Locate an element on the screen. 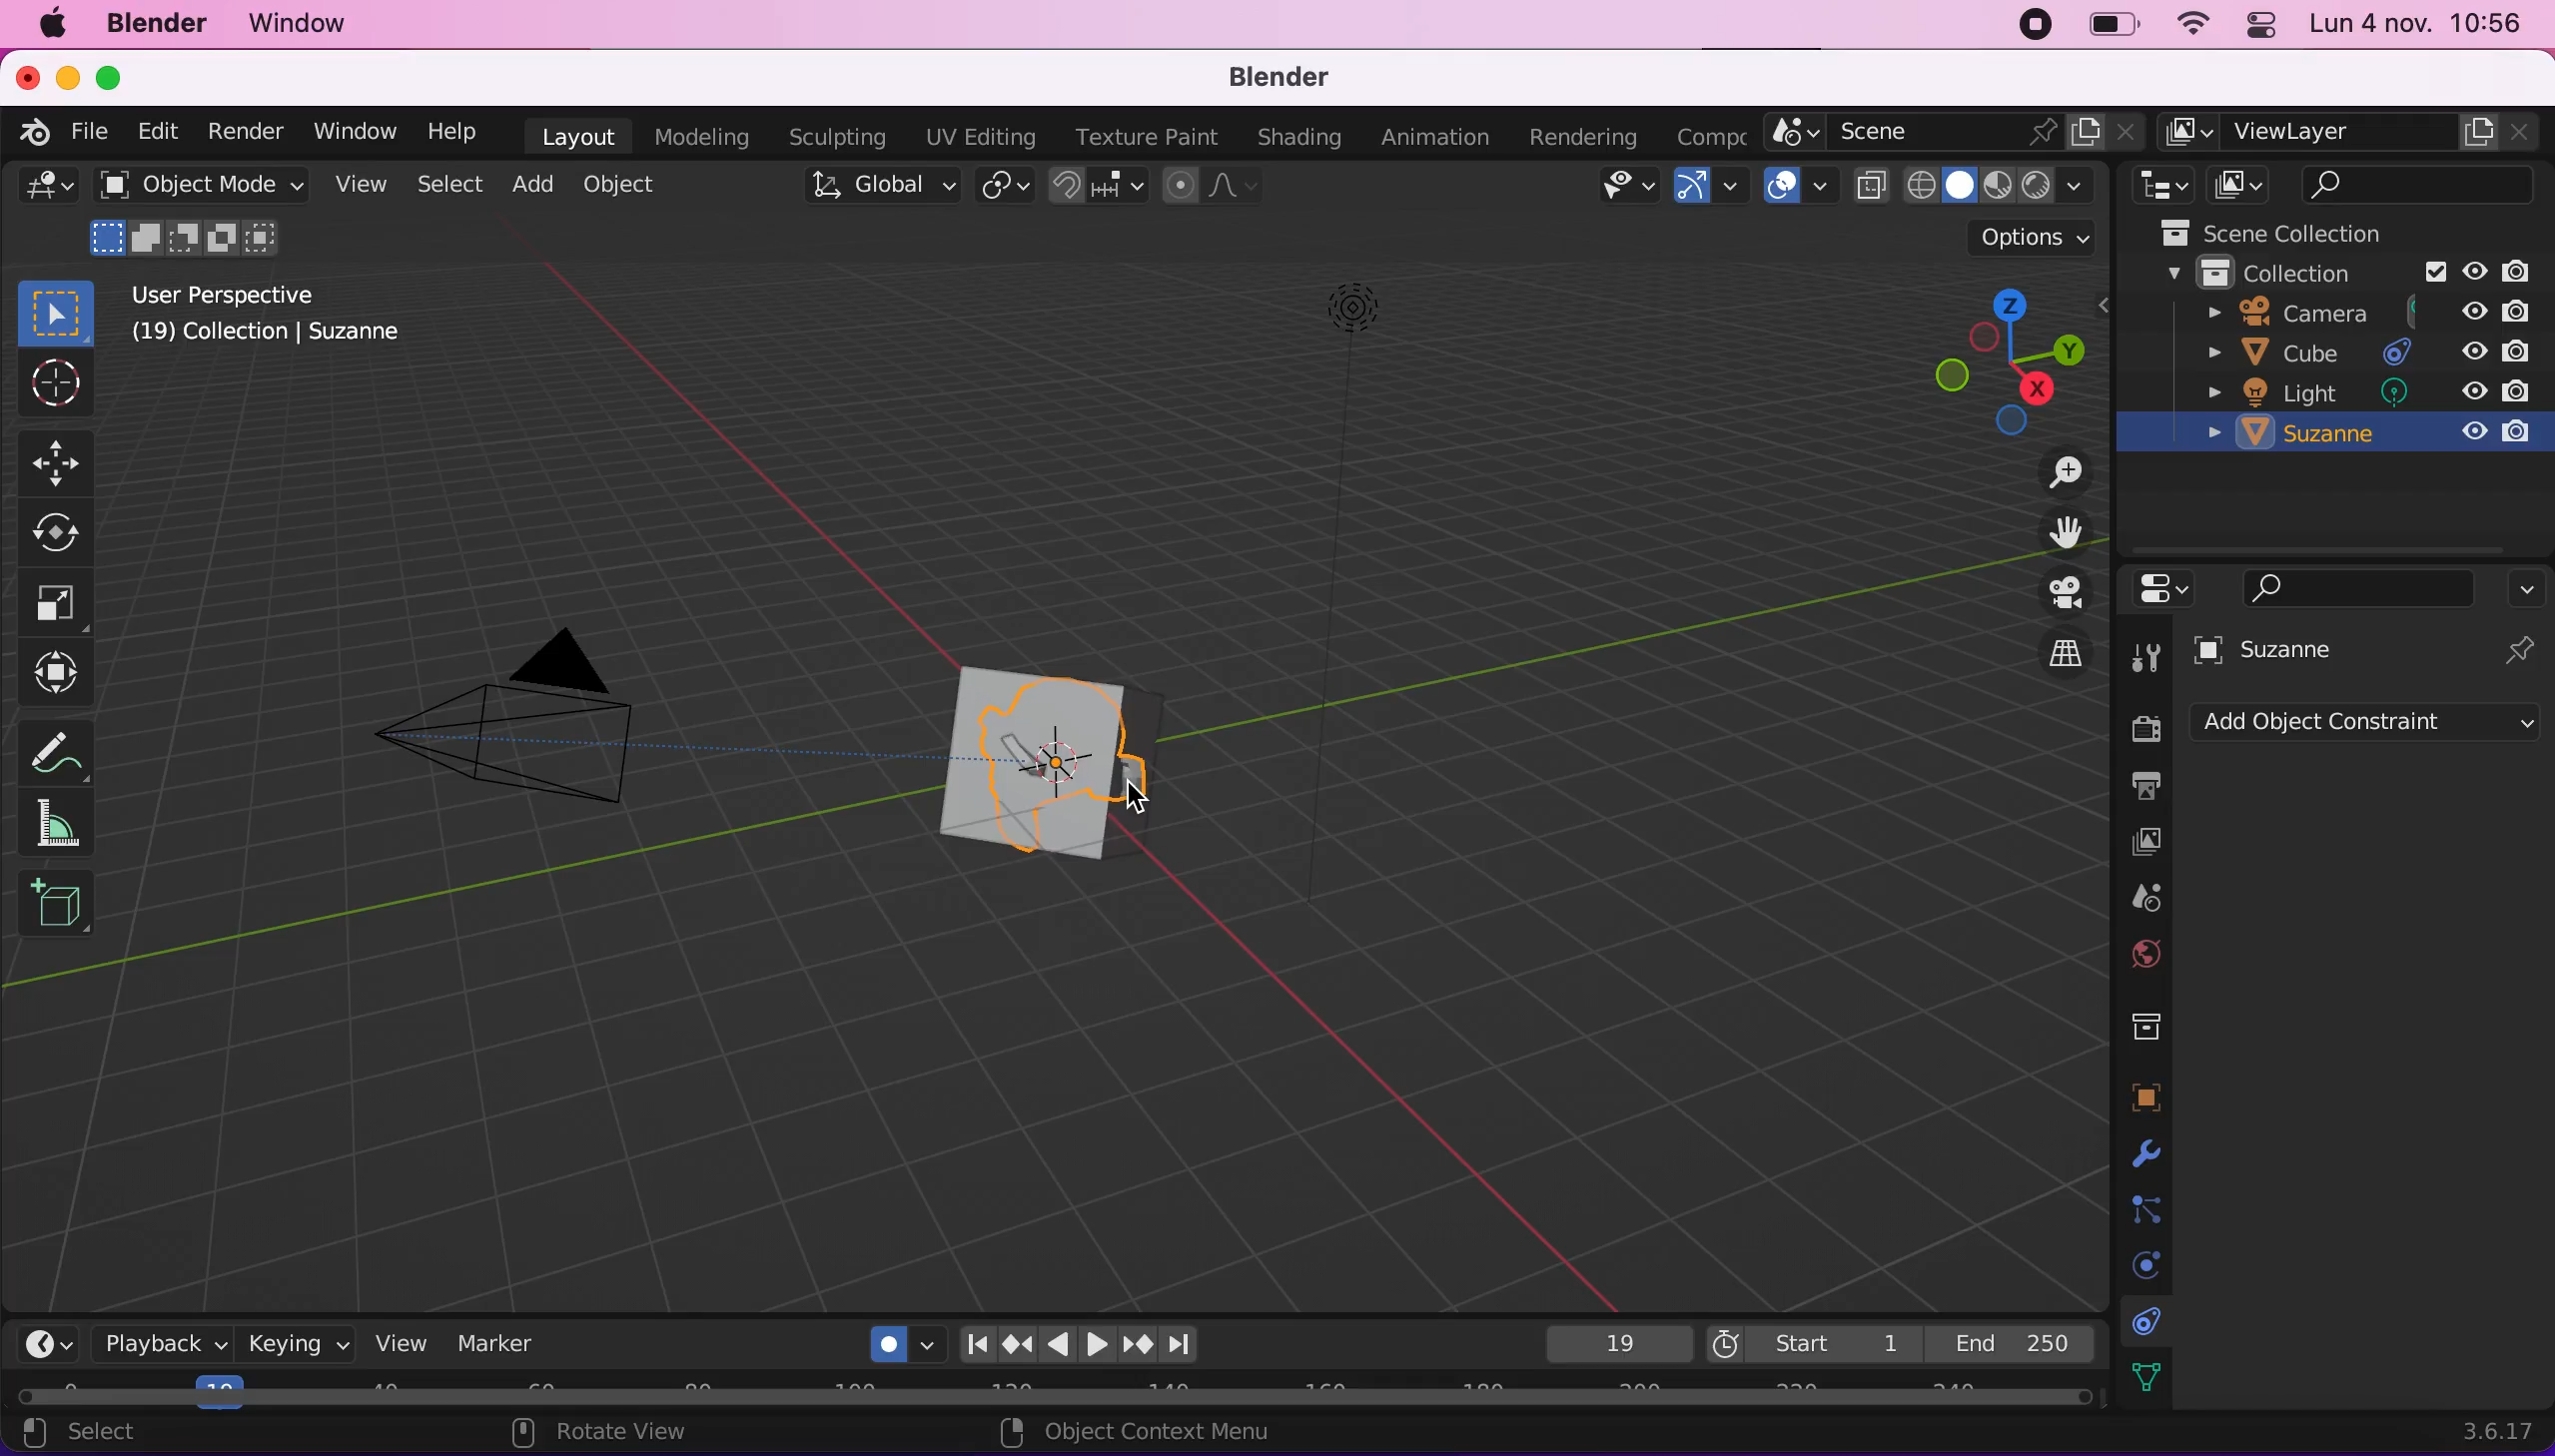 Image resolution: width=2555 pixels, height=1456 pixels. collections is located at coordinates (2148, 1022).